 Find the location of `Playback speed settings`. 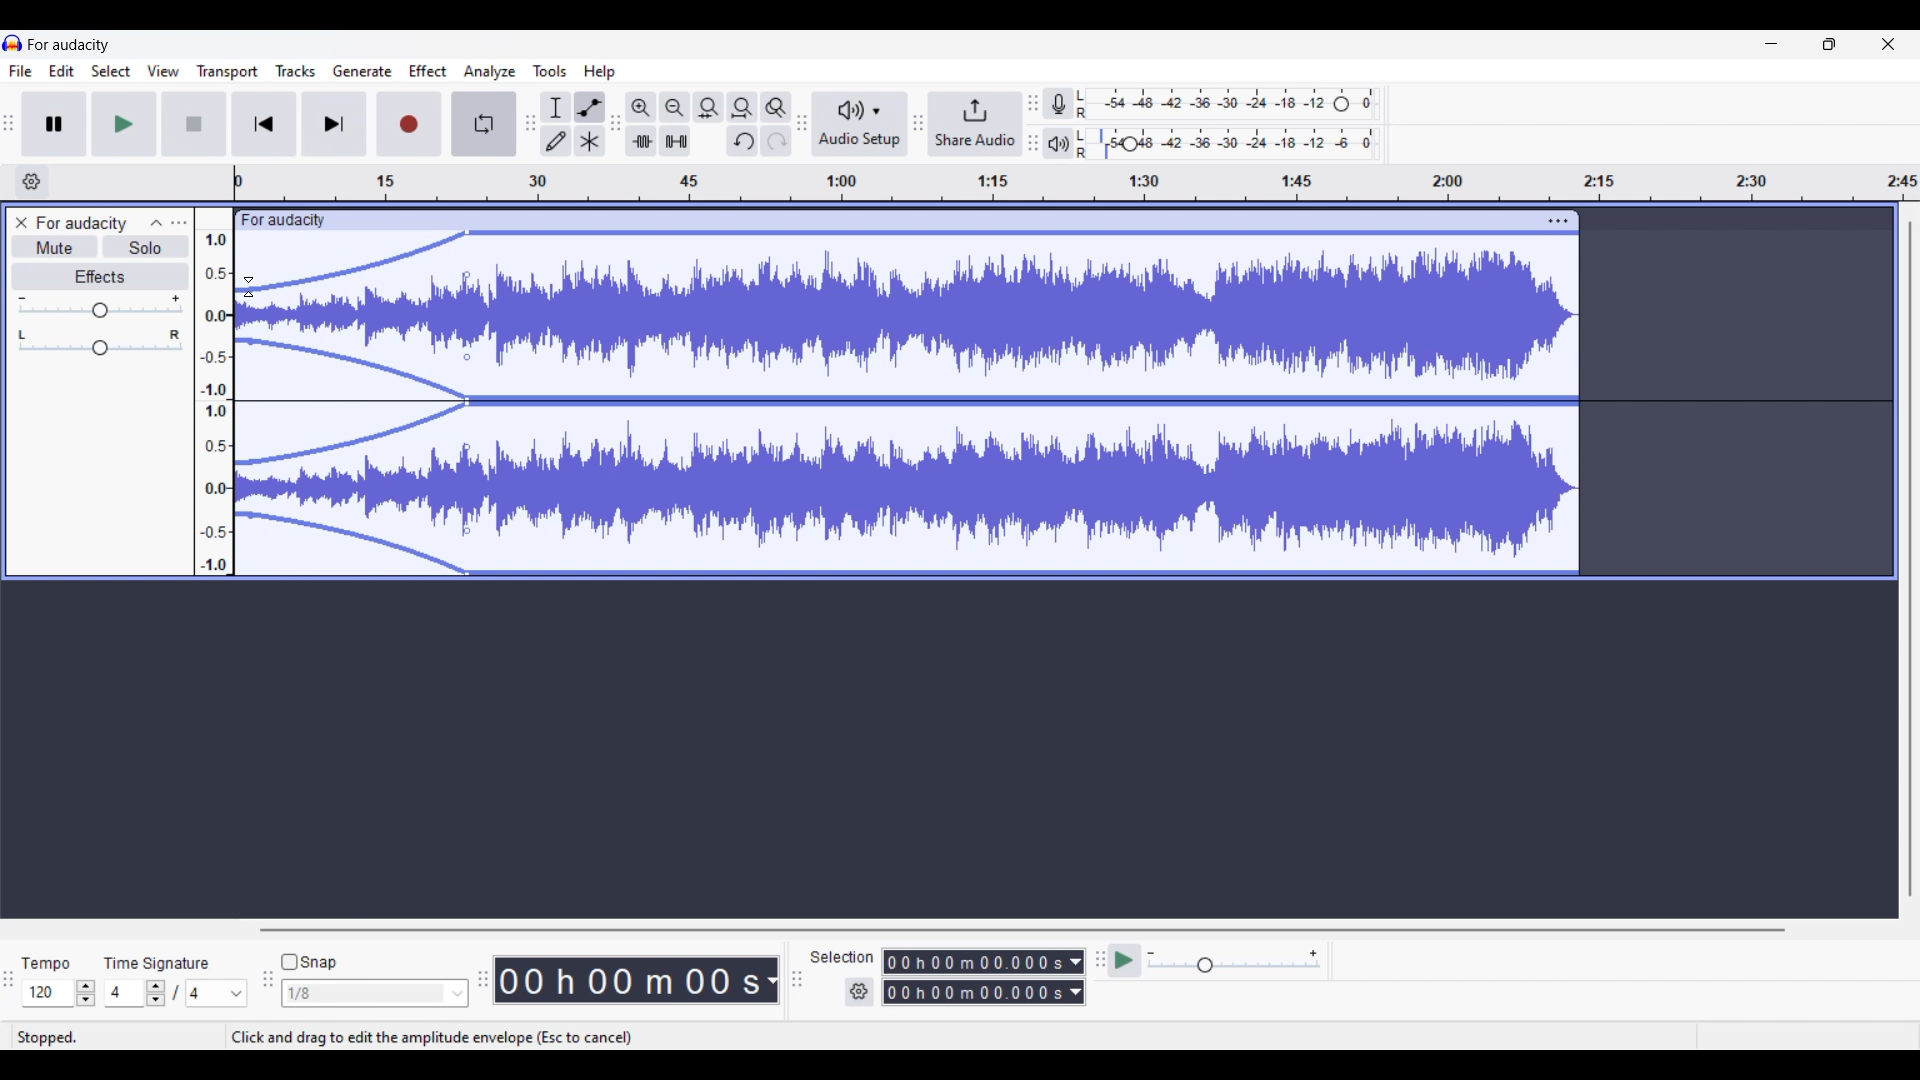

Playback speed settings is located at coordinates (1234, 960).